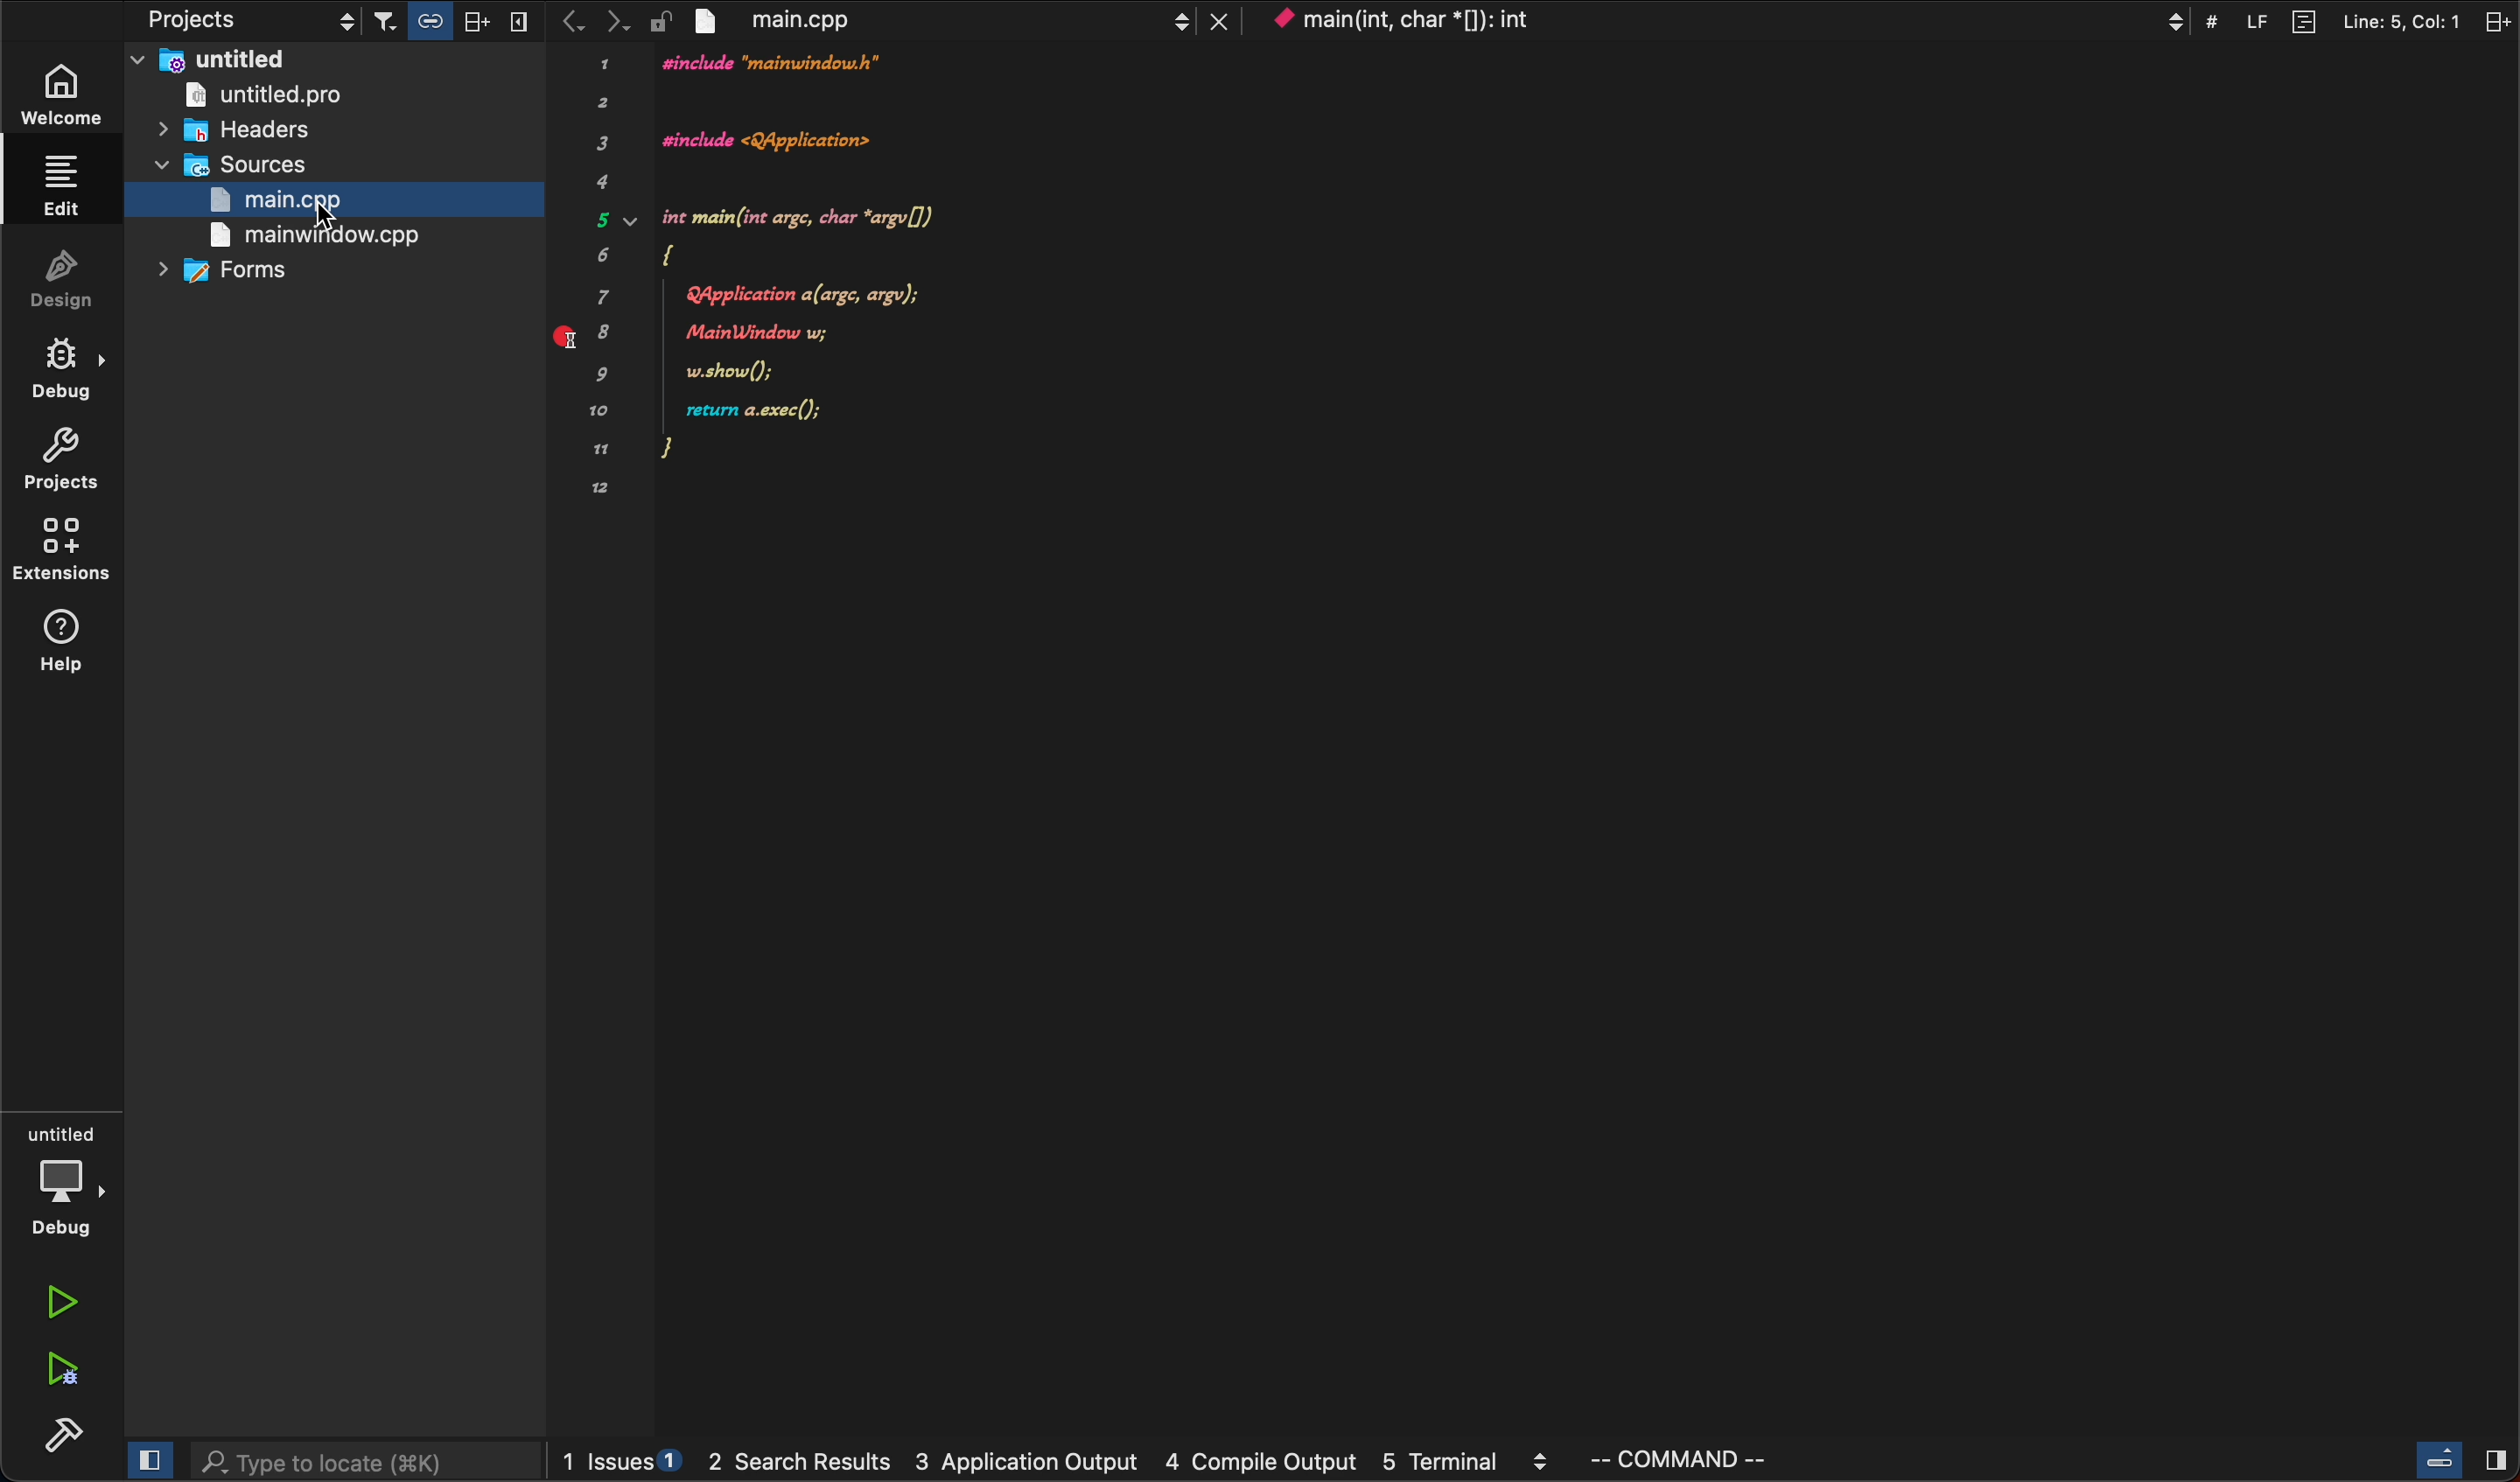  Describe the element at coordinates (147, 1462) in the screenshot. I see `close slide bar` at that location.